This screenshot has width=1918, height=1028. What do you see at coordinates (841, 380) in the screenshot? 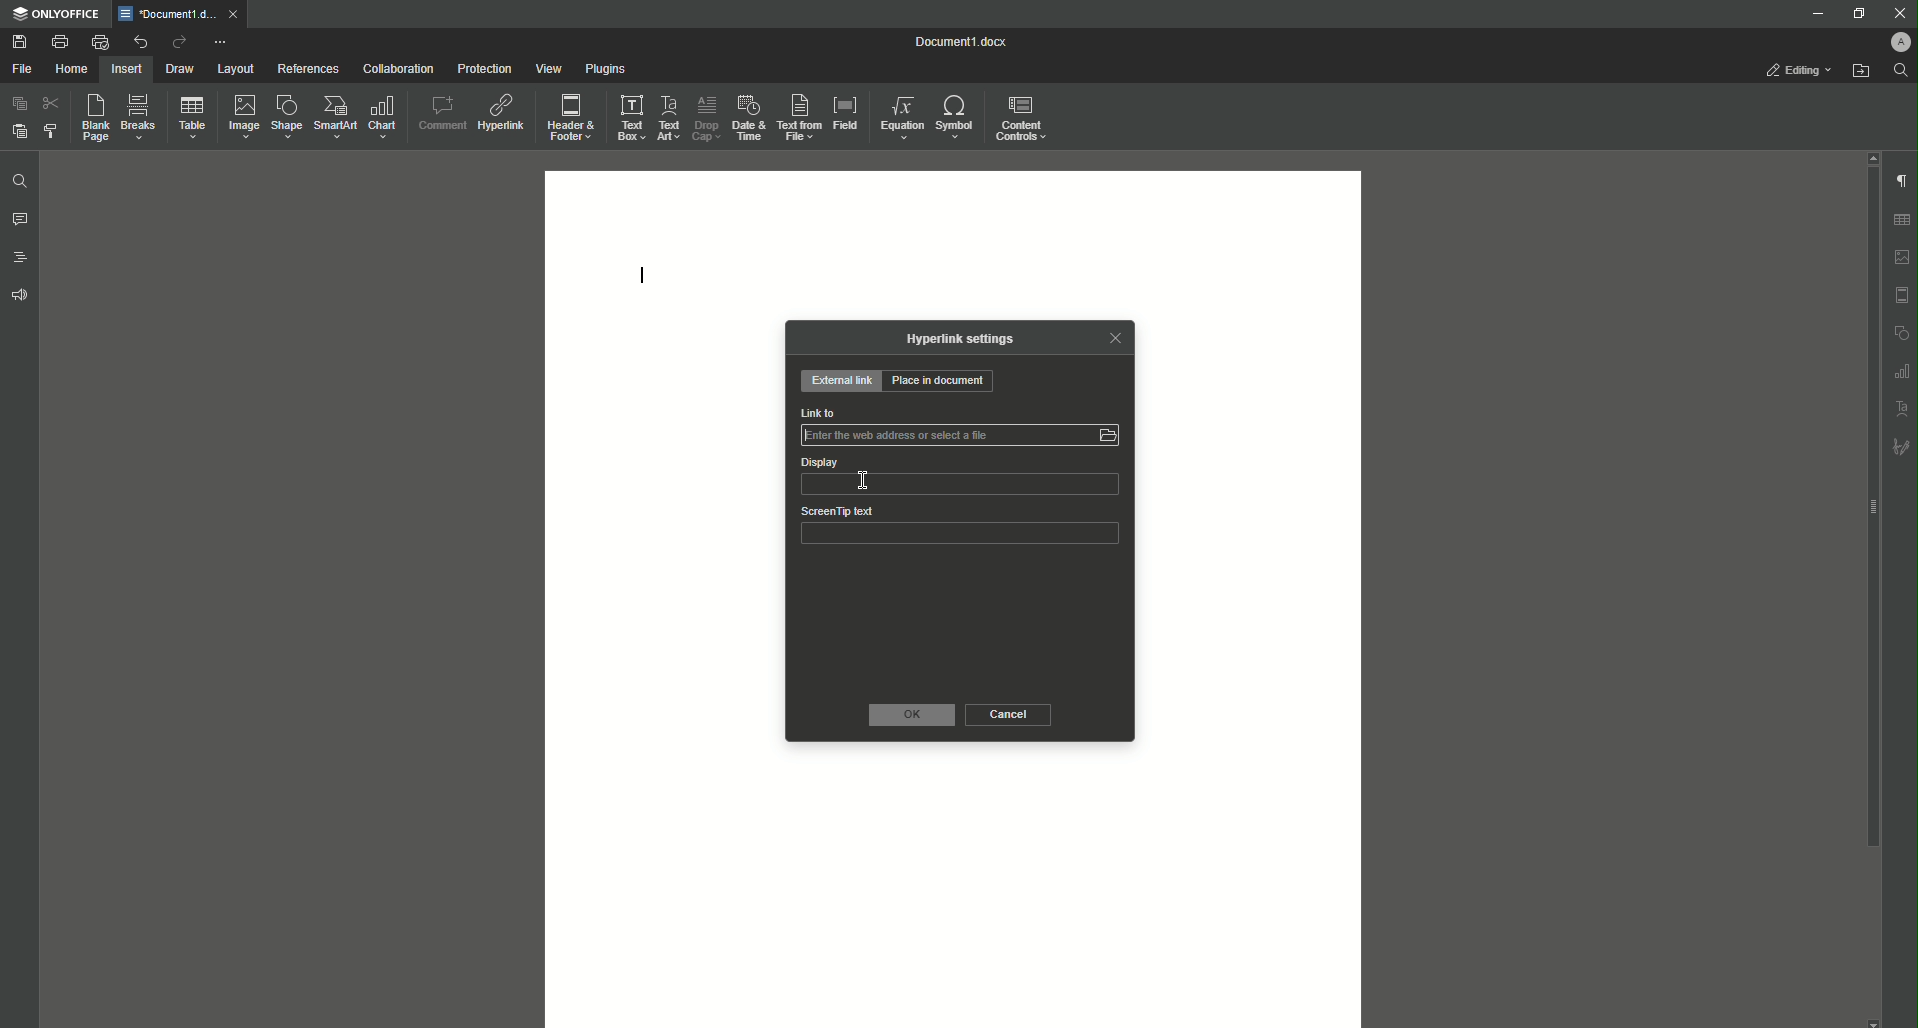
I see `External Link` at bounding box center [841, 380].